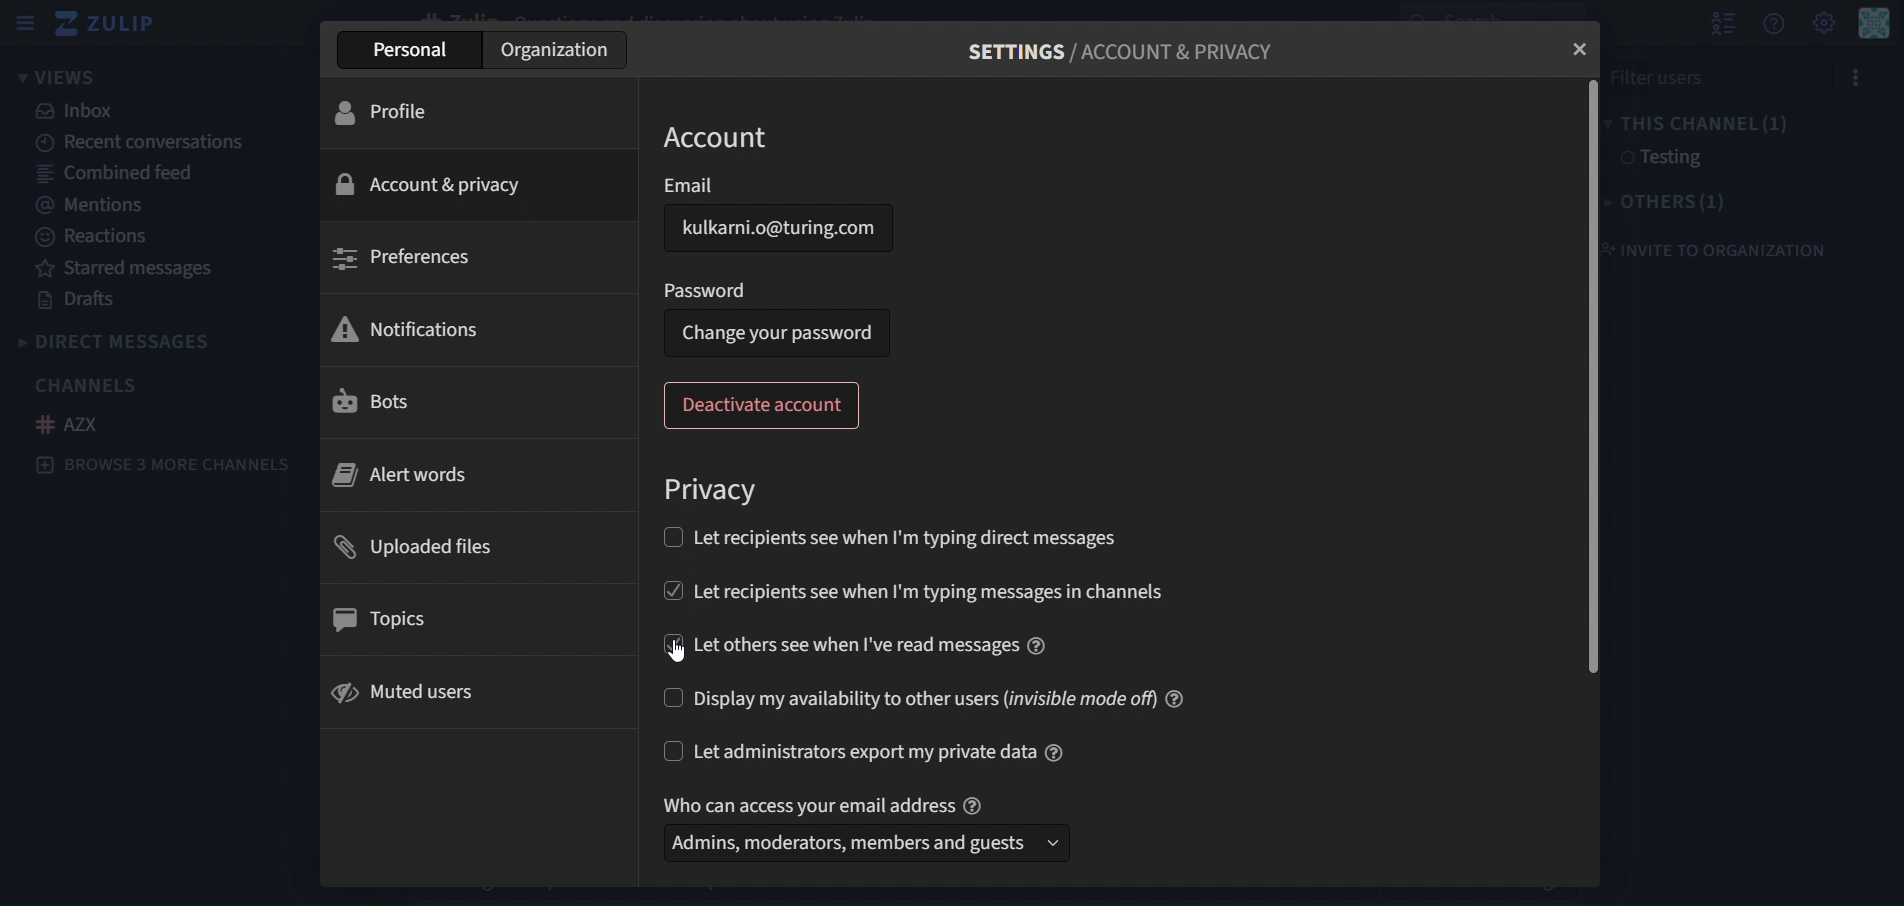 This screenshot has width=1904, height=906. I want to click on account & privacy, so click(440, 184).